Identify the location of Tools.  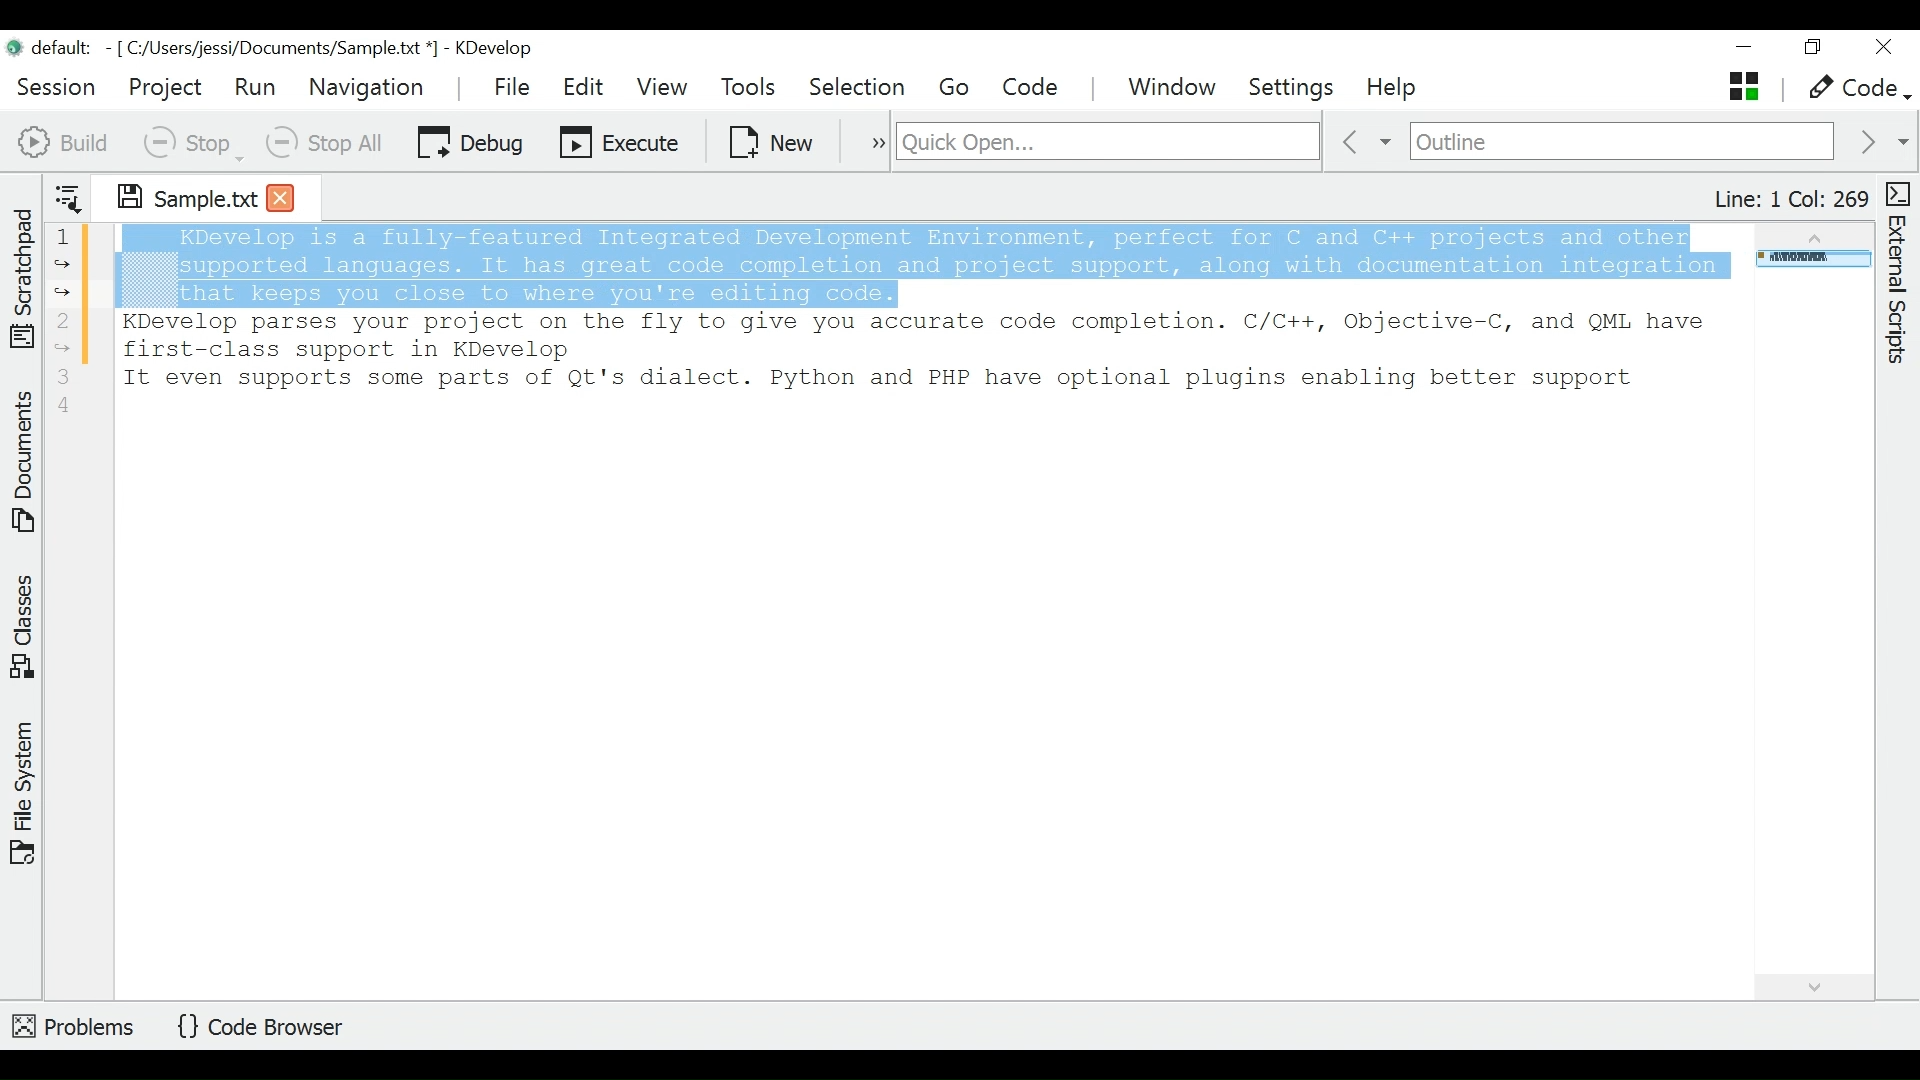
(754, 88).